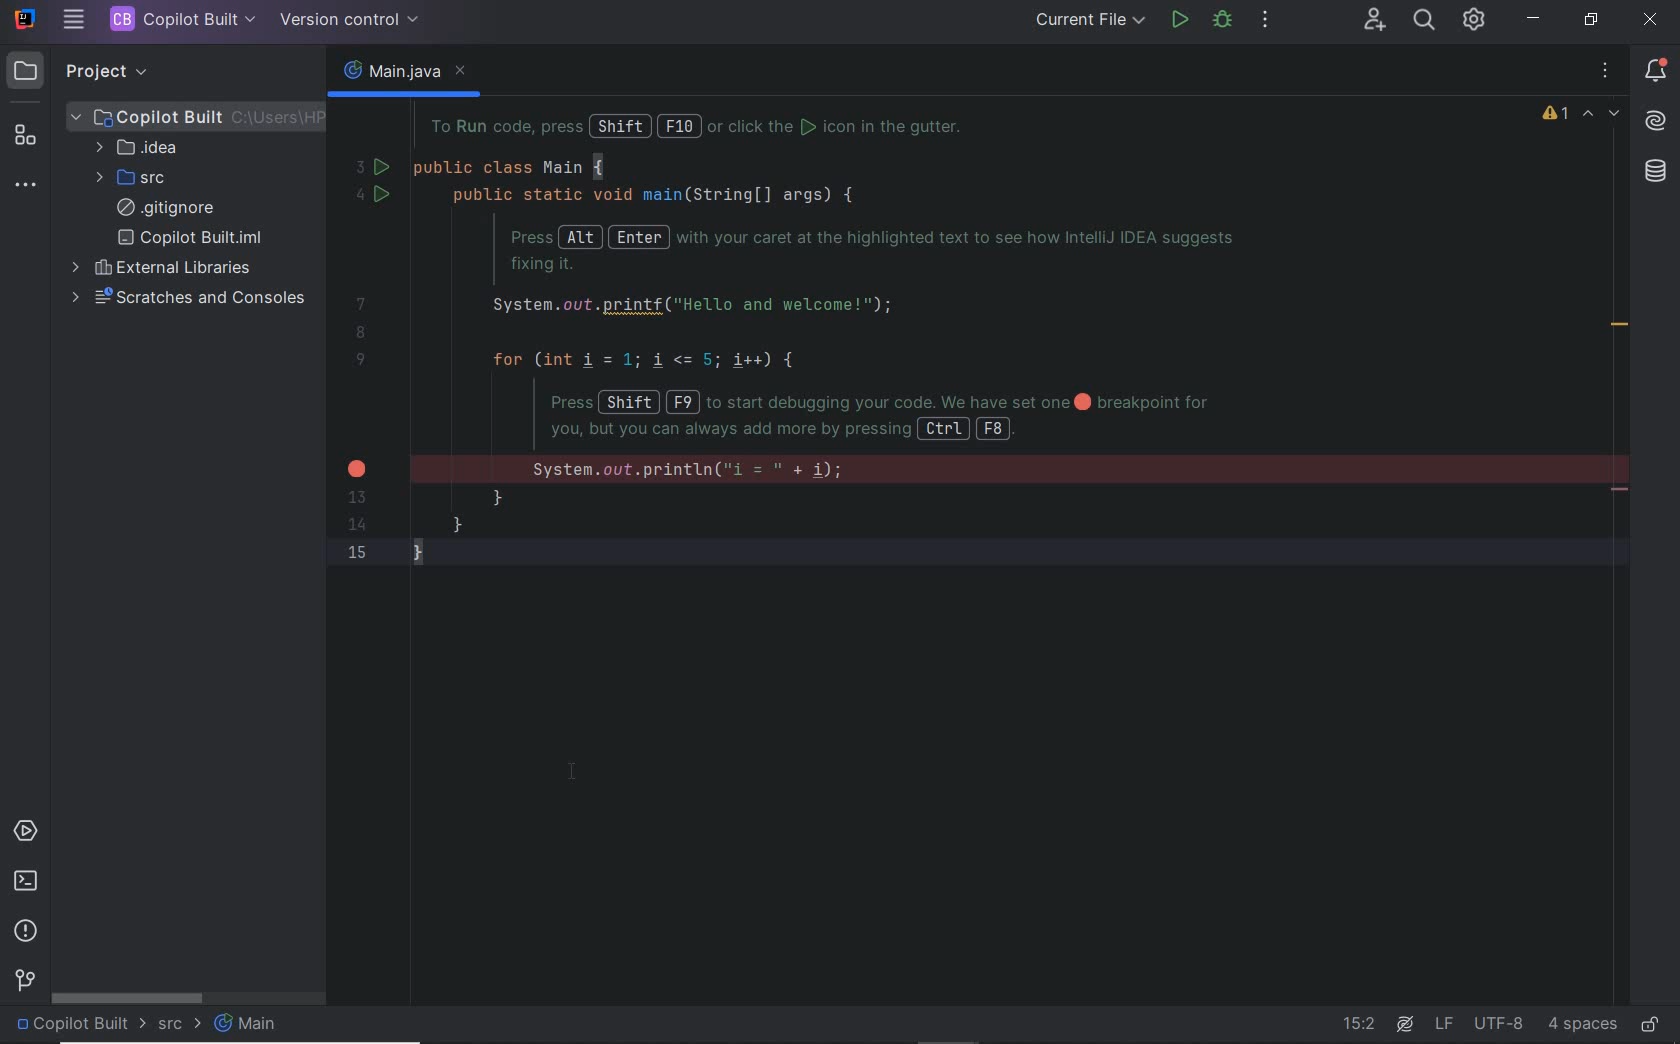 Image resolution: width=1680 pixels, height=1044 pixels. What do you see at coordinates (161, 209) in the screenshot?
I see `.gitignore` at bounding box center [161, 209].